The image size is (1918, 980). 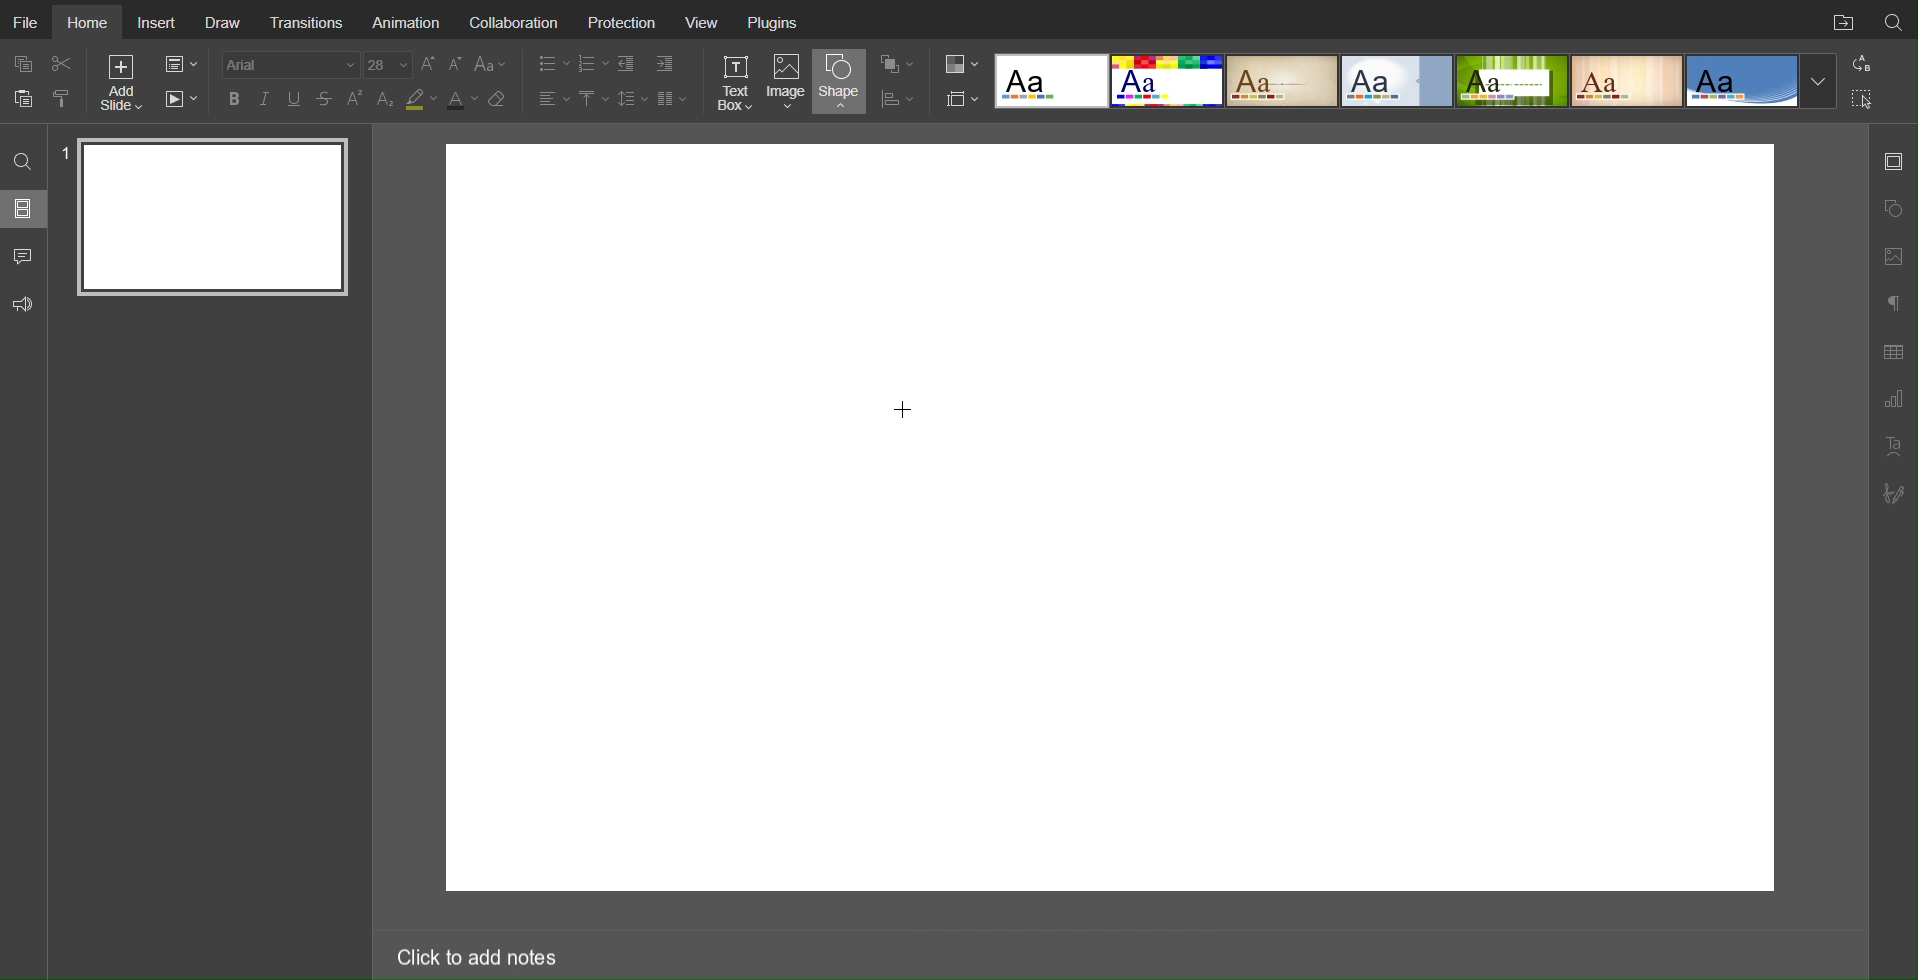 I want to click on Columns, so click(x=674, y=98).